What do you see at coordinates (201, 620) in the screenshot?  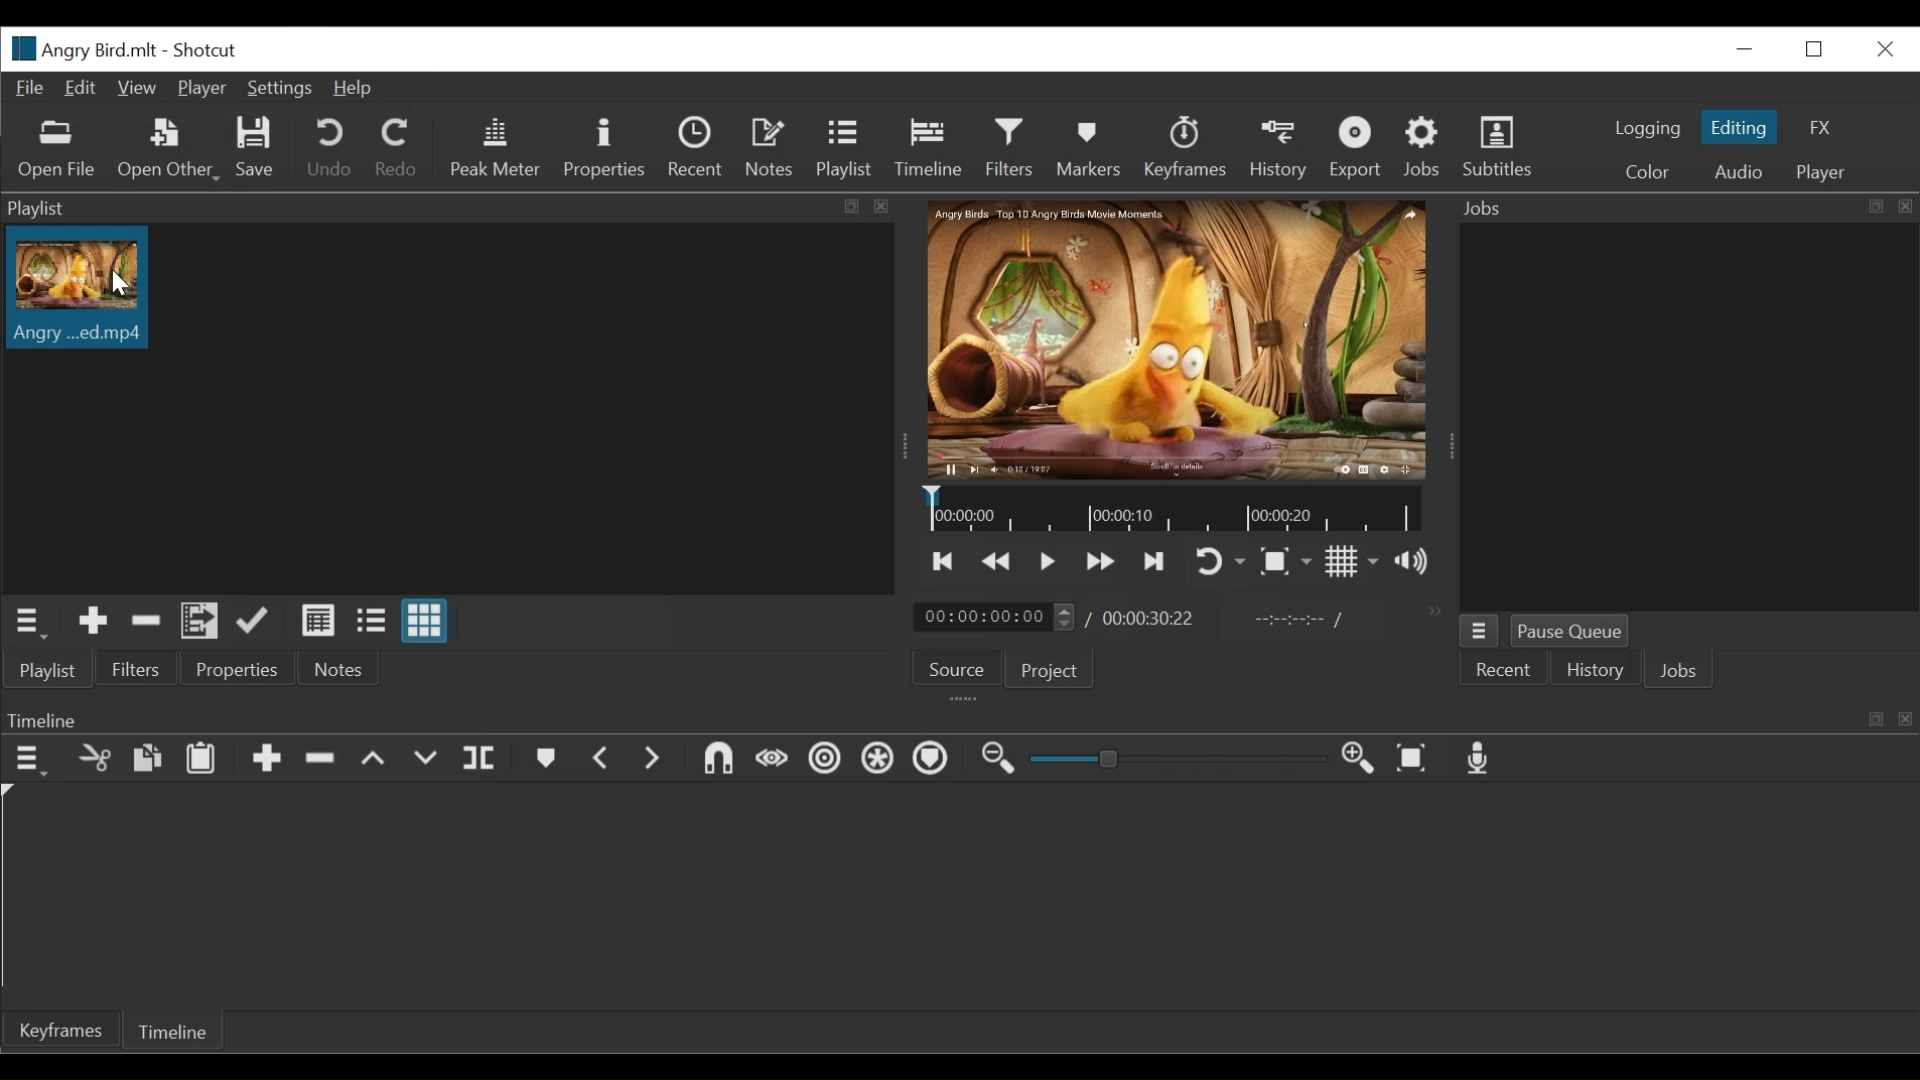 I see `Add filesto the playlist` at bounding box center [201, 620].